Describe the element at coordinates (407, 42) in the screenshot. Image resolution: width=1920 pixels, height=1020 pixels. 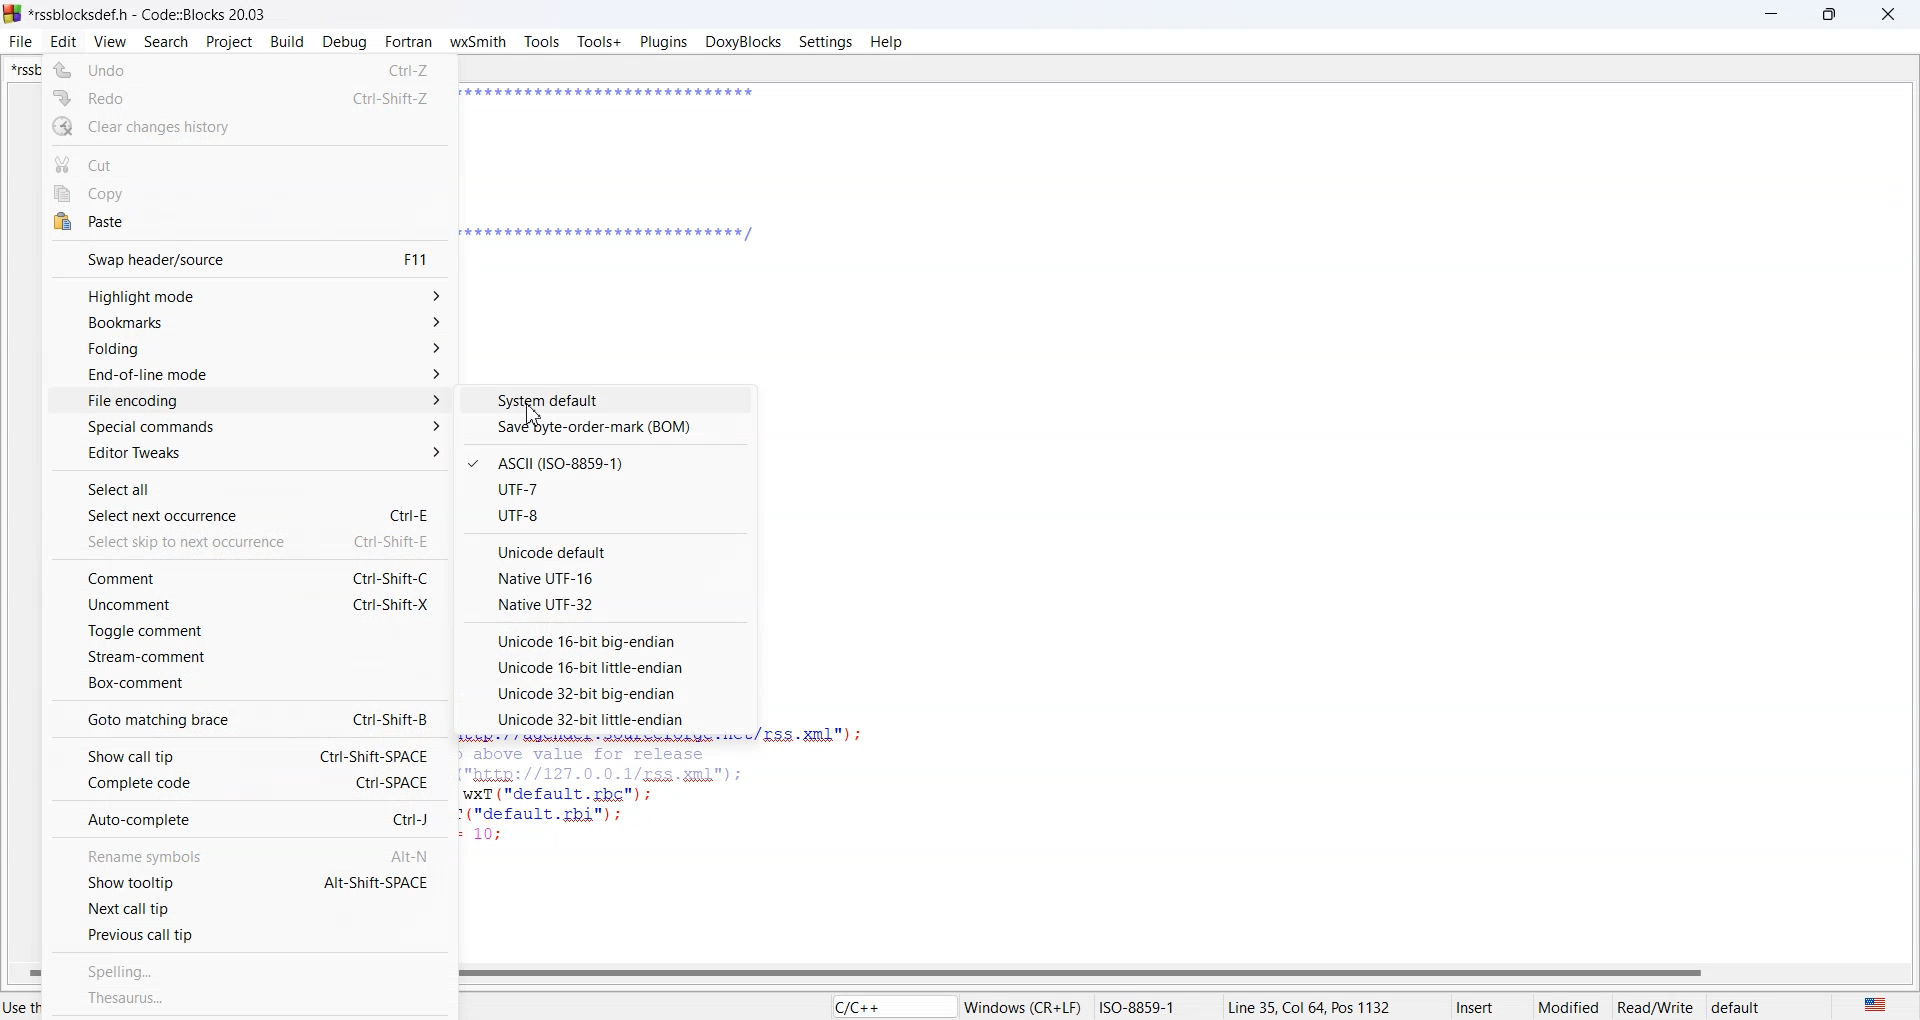
I see `Fortran` at that location.